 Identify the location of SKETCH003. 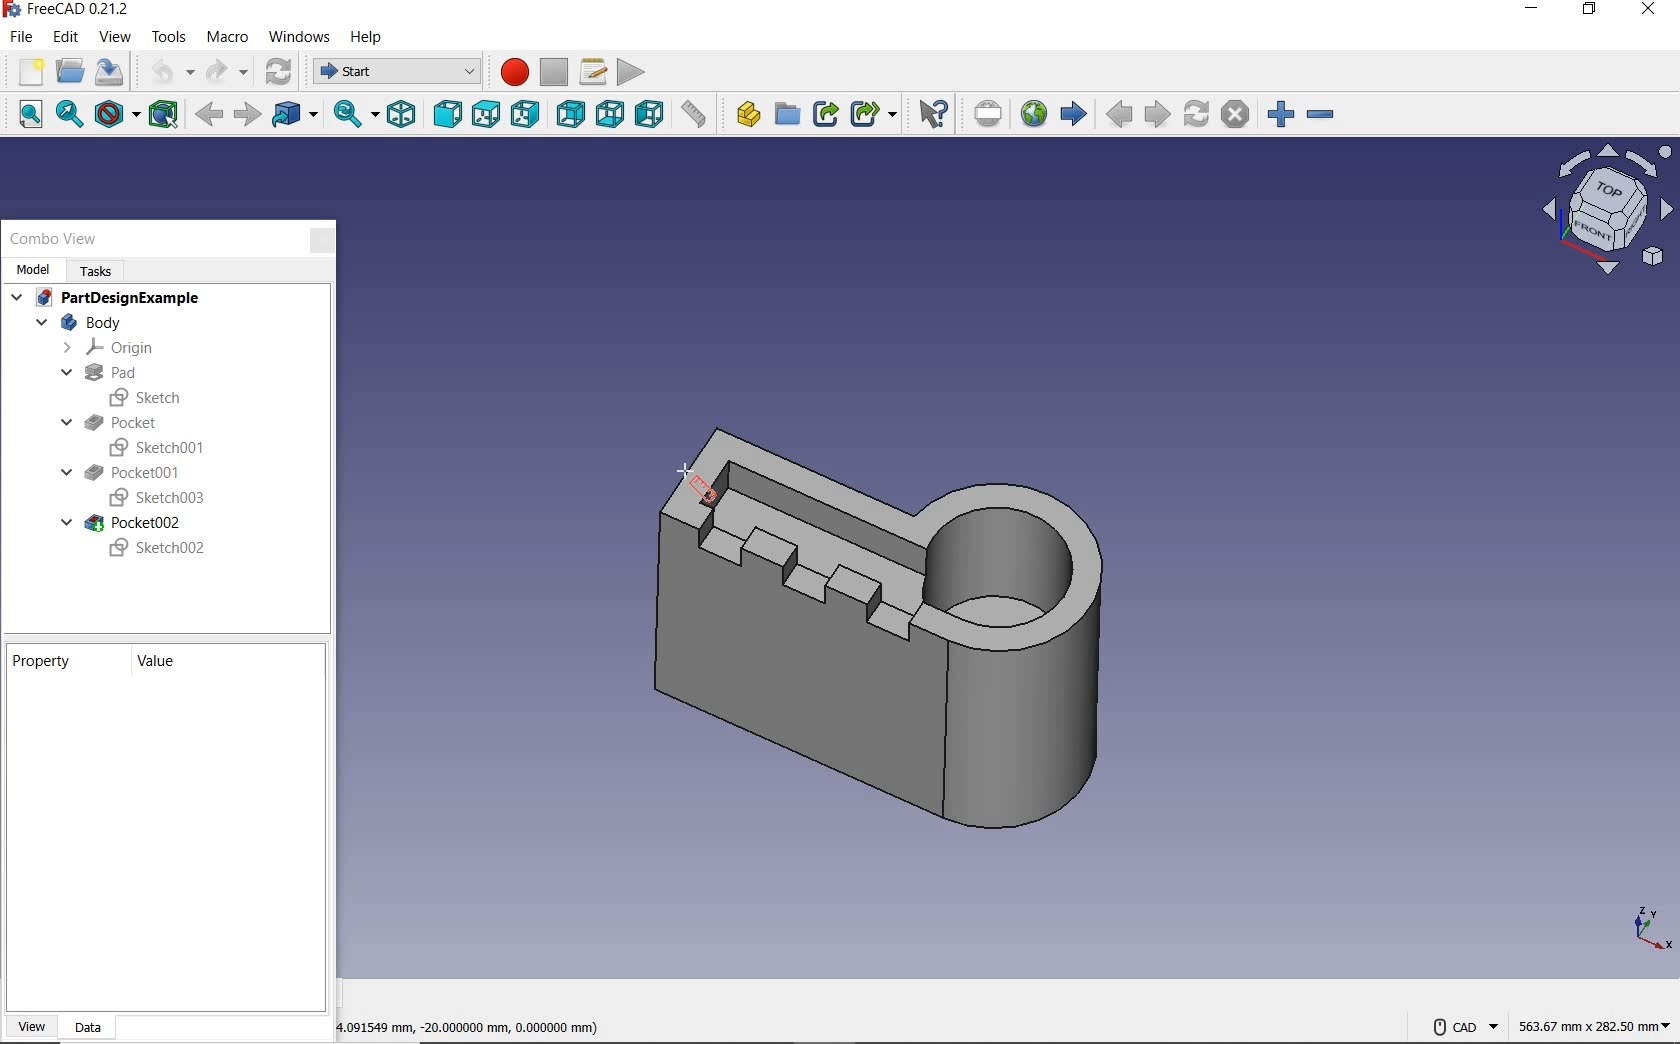
(154, 499).